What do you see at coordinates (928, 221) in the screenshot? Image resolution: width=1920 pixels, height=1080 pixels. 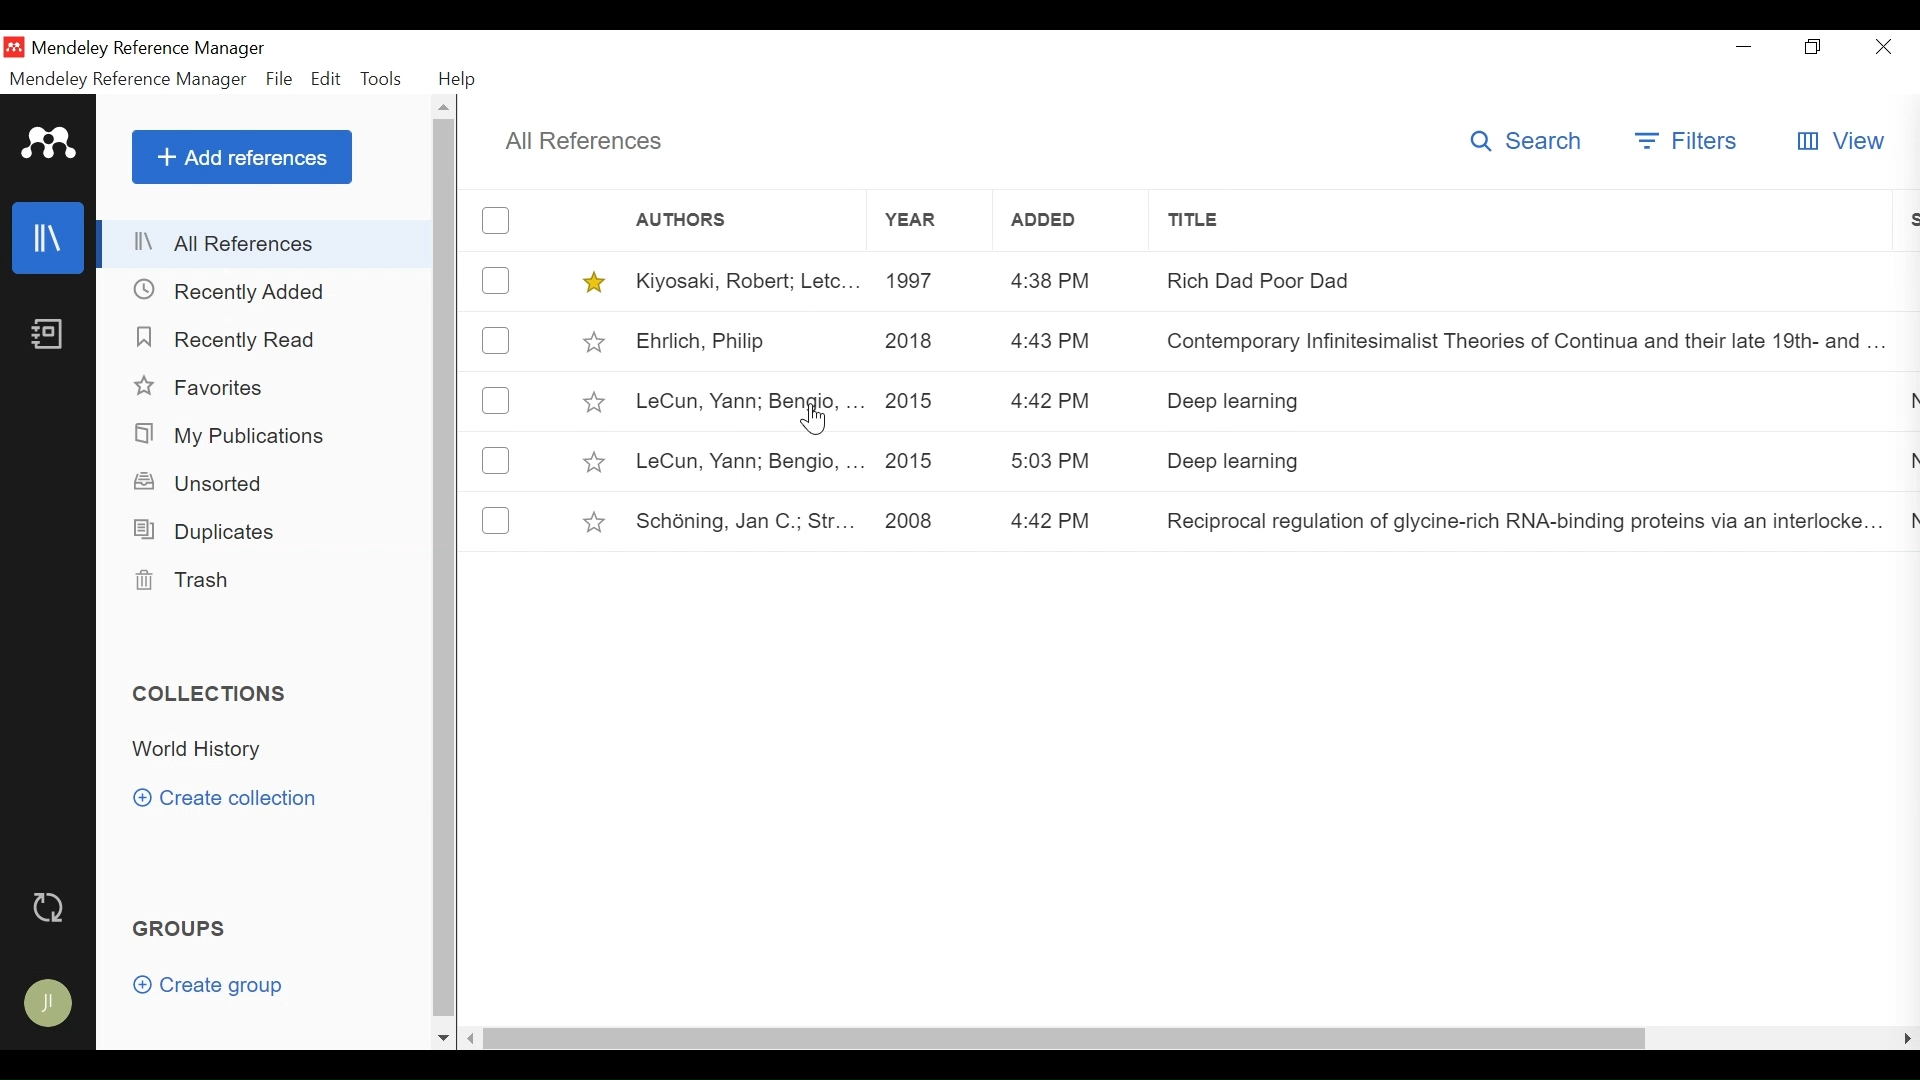 I see `Year` at bounding box center [928, 221].